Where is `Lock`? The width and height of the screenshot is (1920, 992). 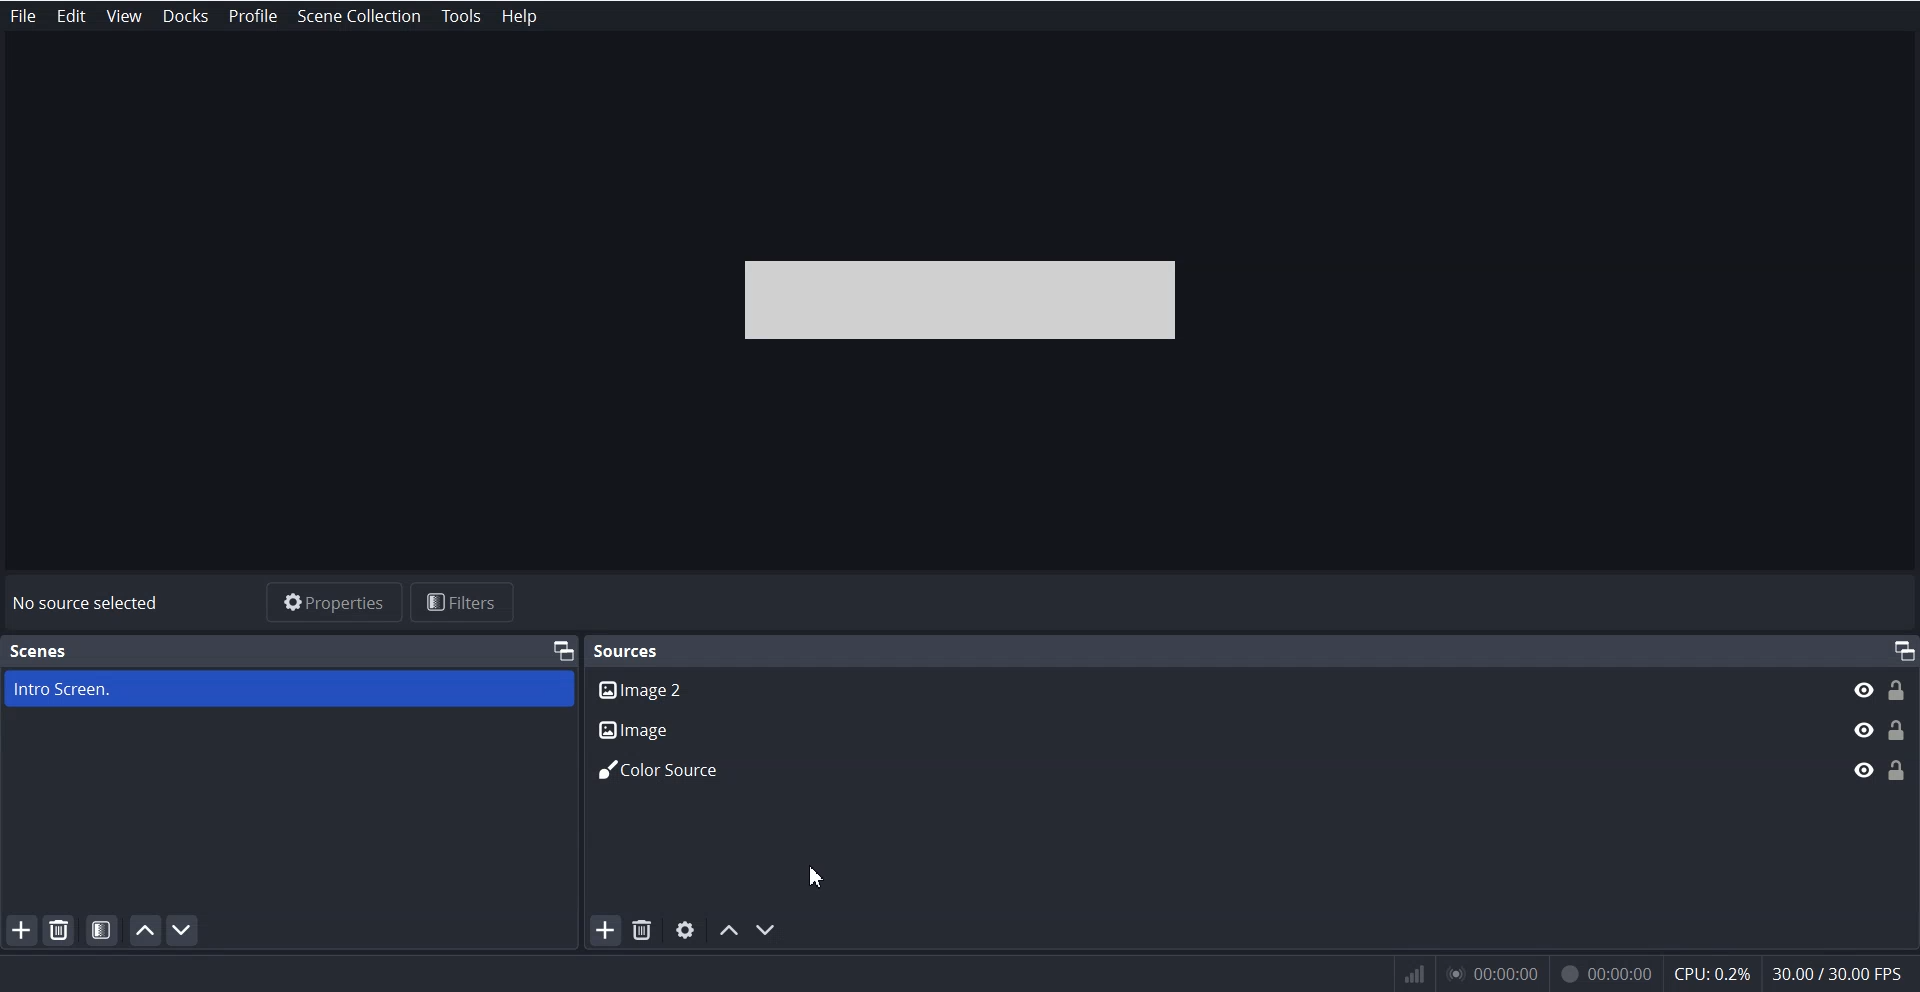 Lock is located at coordinates (1898, 727).